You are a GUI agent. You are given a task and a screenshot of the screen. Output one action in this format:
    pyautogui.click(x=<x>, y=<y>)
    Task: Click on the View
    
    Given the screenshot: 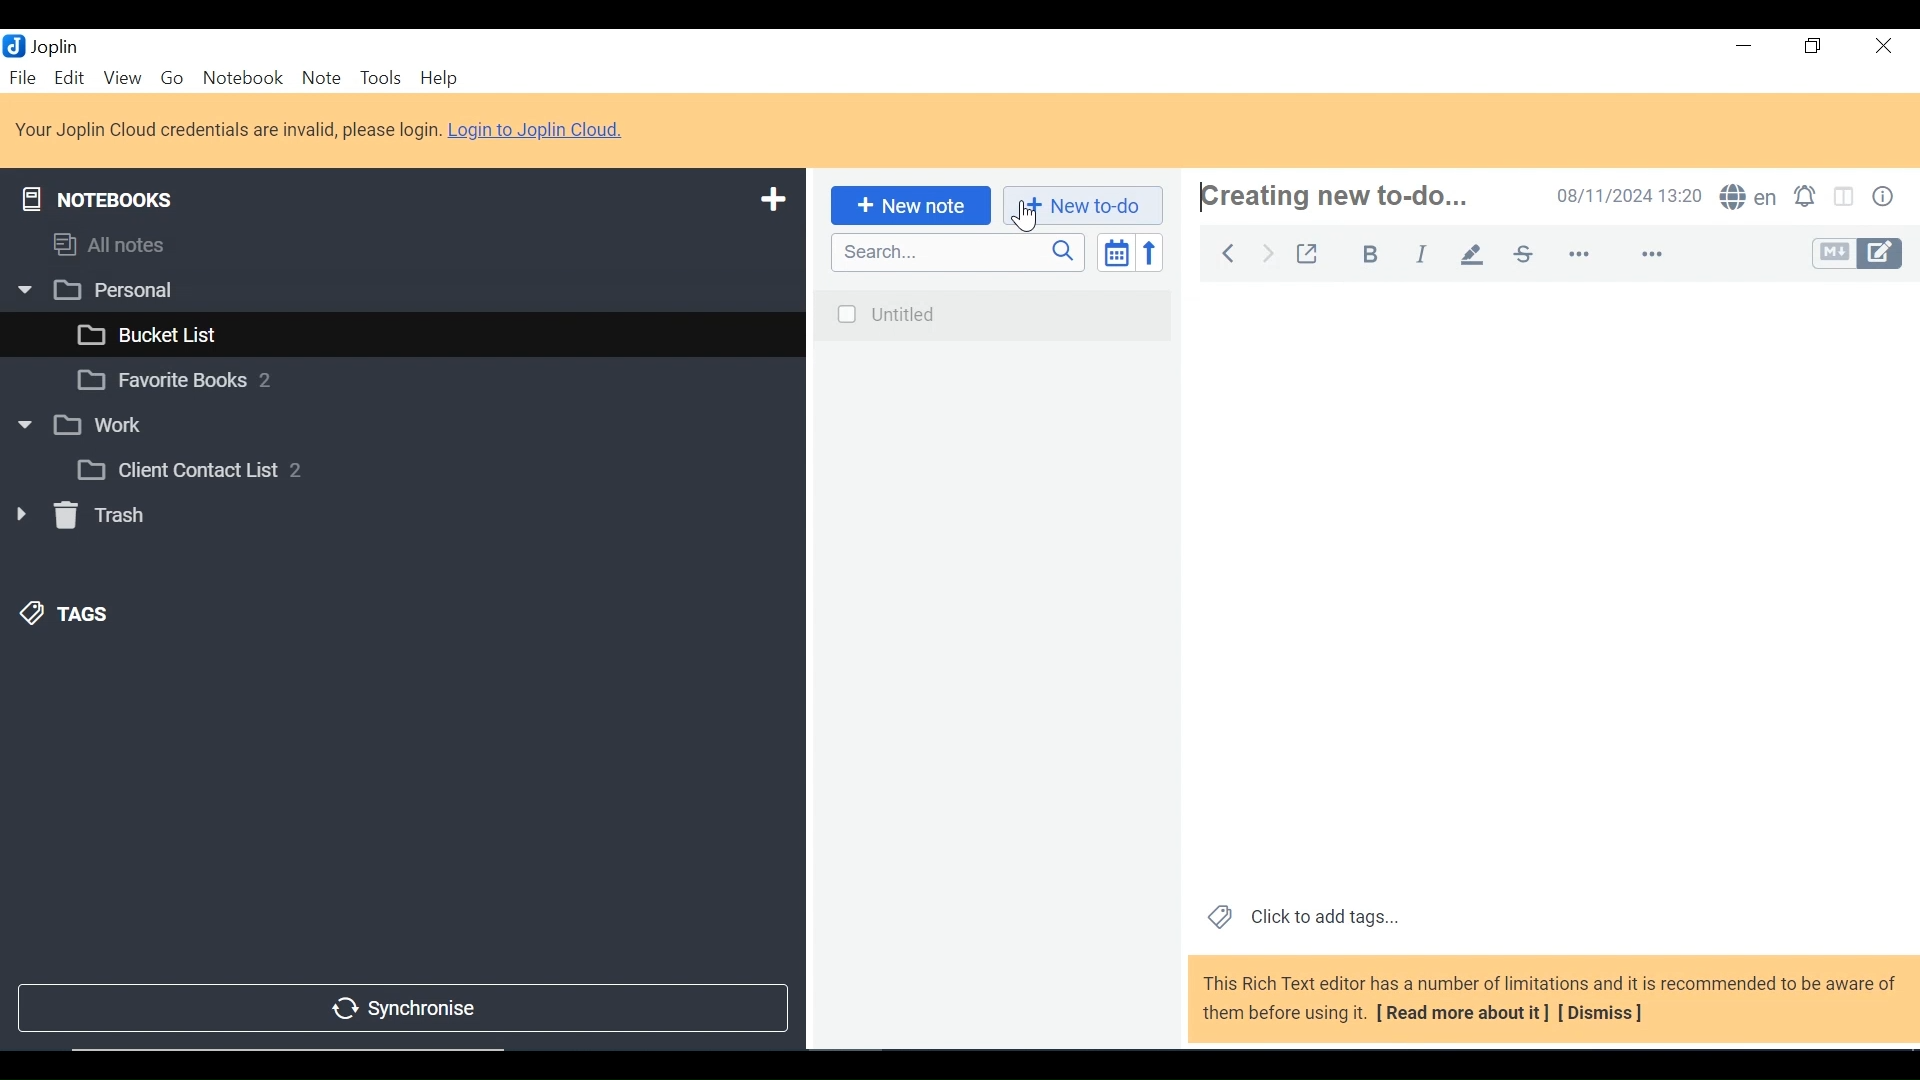 What is the action you would take?
    pyautogui.click(x=122, y=79)
    